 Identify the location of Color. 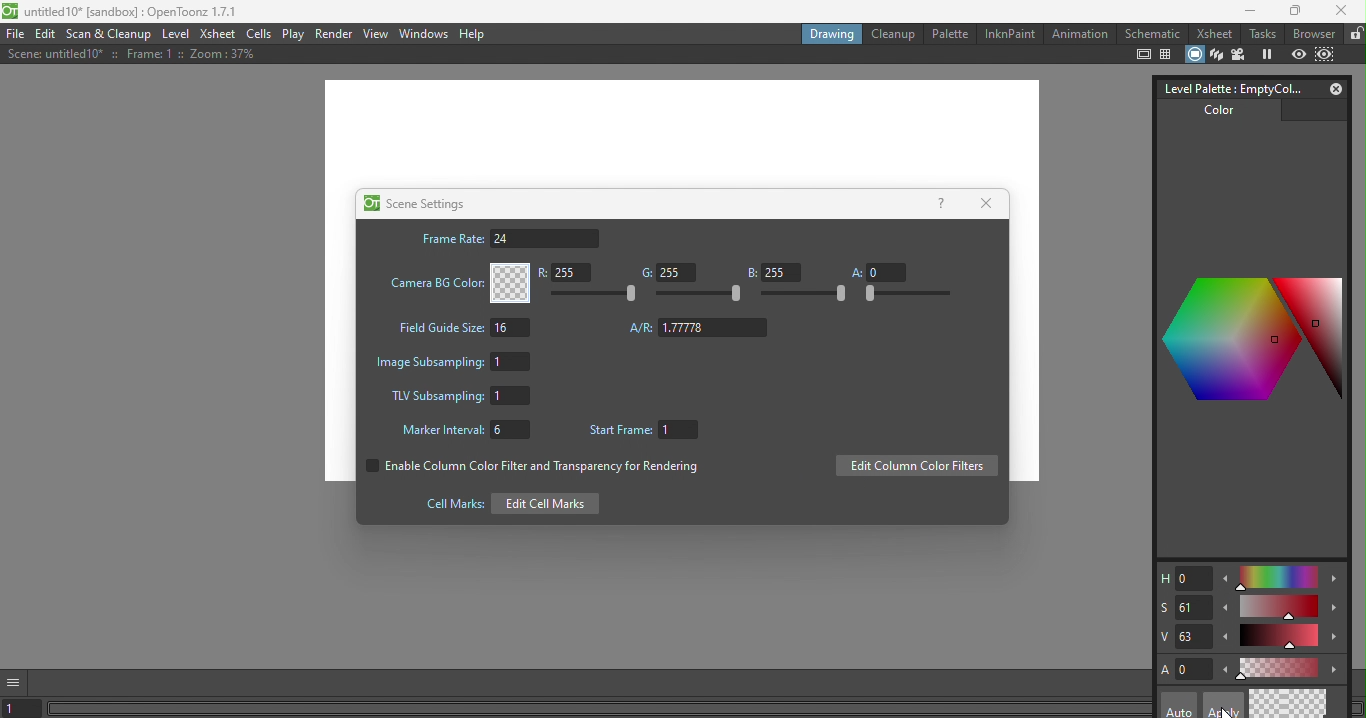
(1213, 115).